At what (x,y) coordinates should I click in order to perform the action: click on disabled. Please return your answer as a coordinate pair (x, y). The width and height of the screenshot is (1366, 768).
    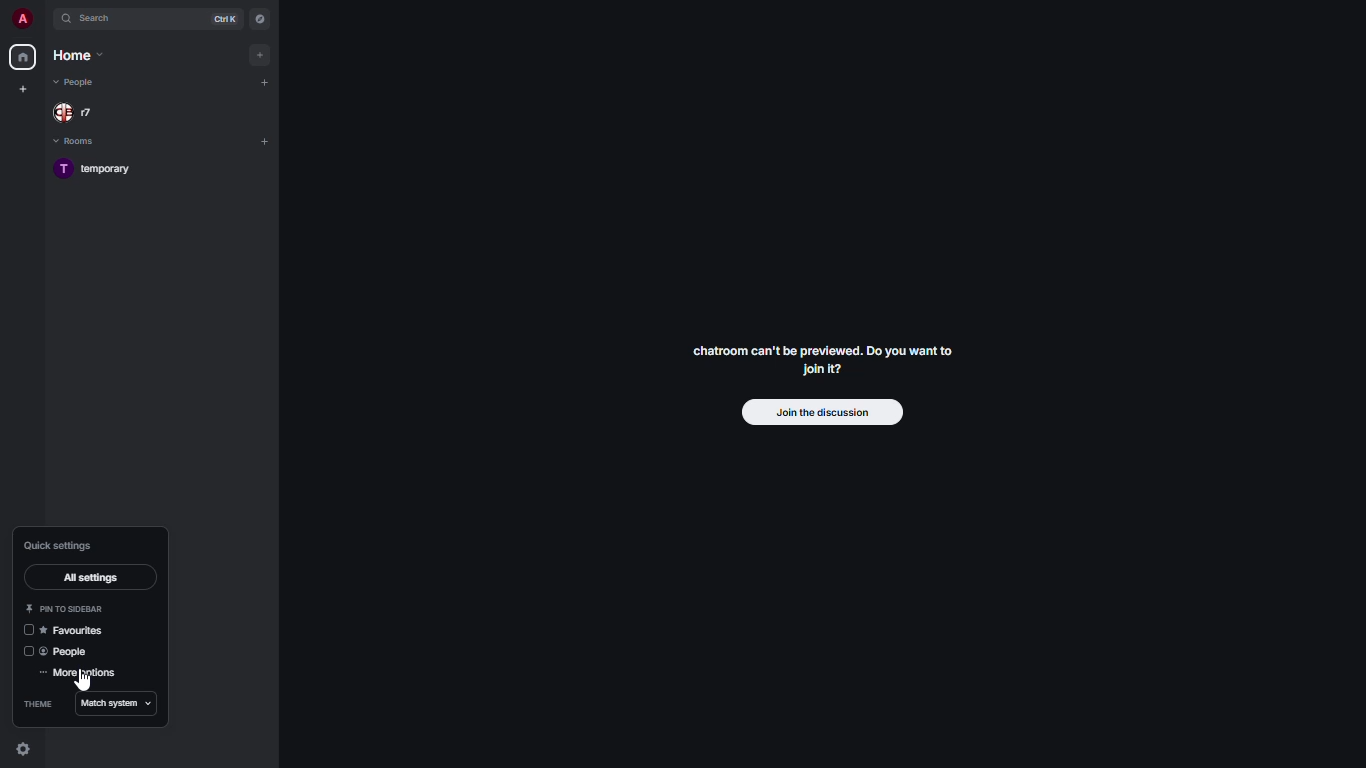
    Looking at the image, I should click on (26, 631).